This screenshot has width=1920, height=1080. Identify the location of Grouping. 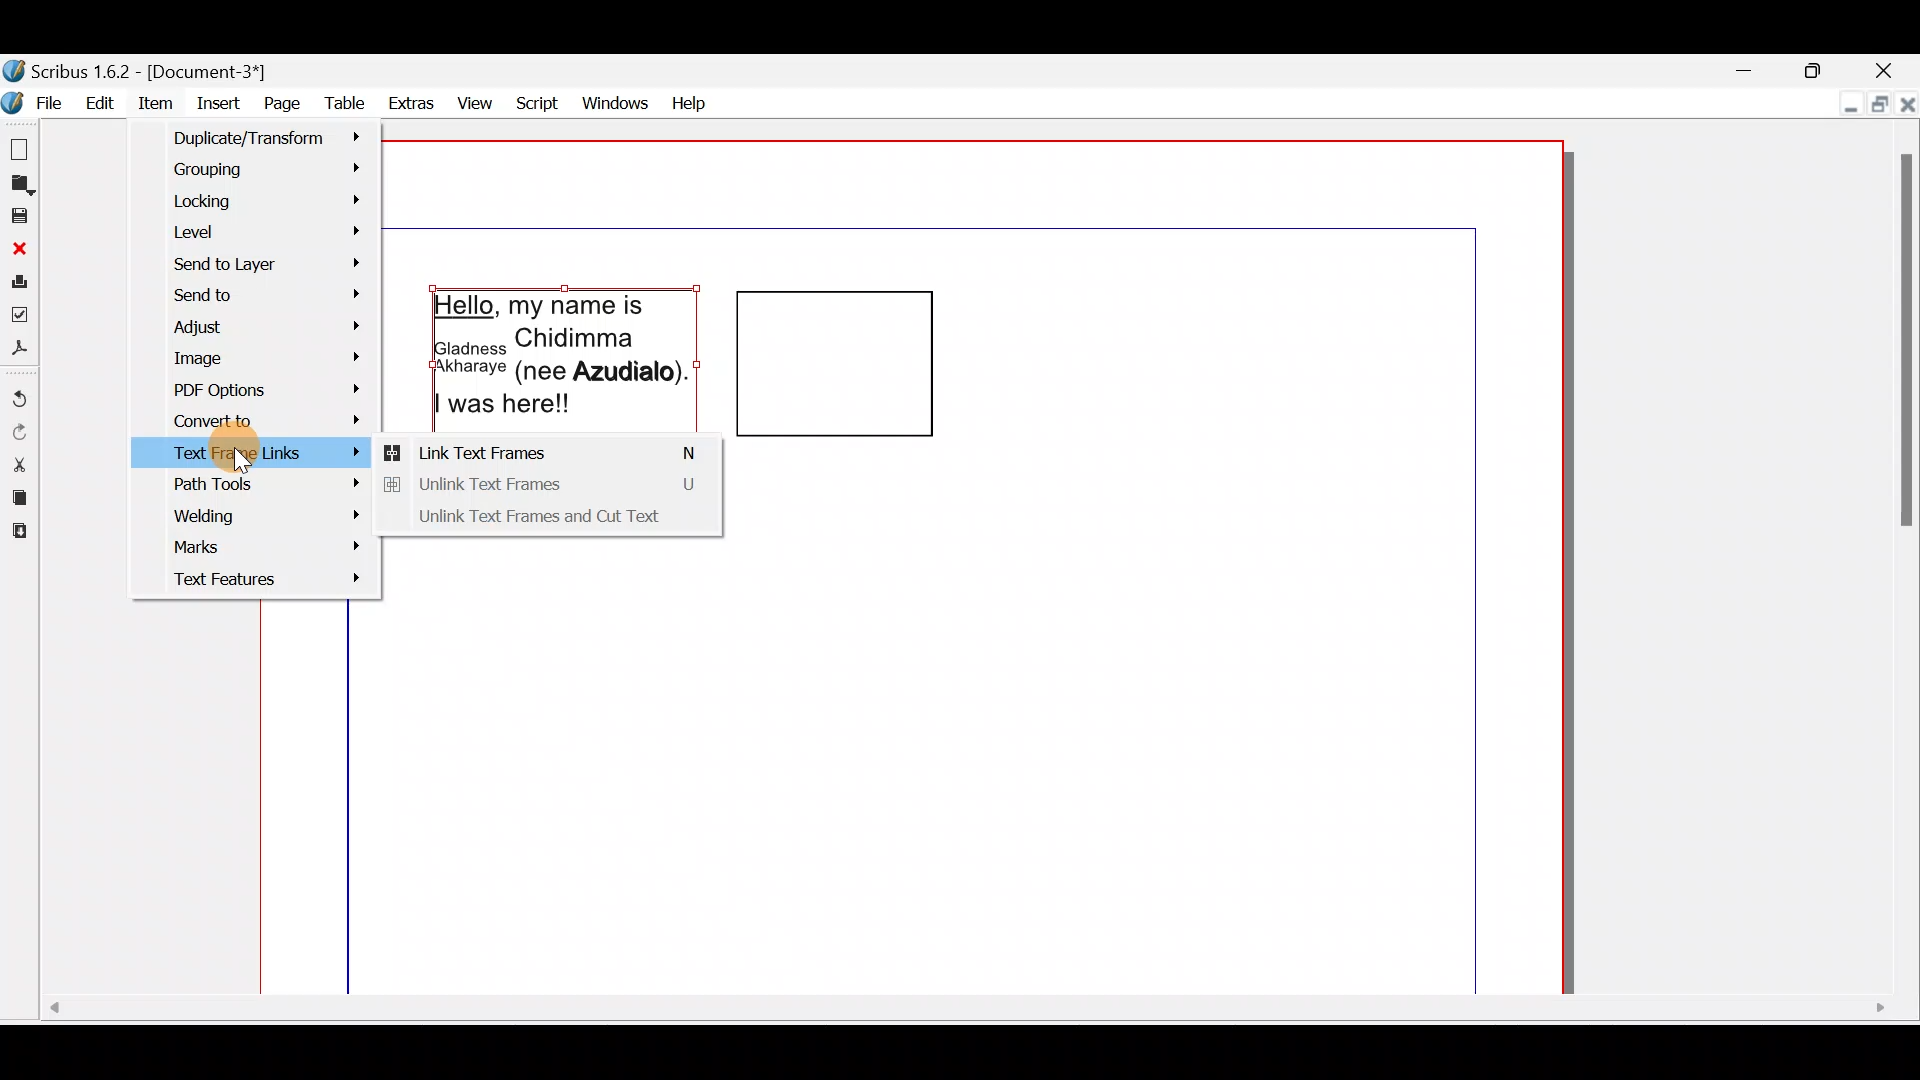
(265, 166).